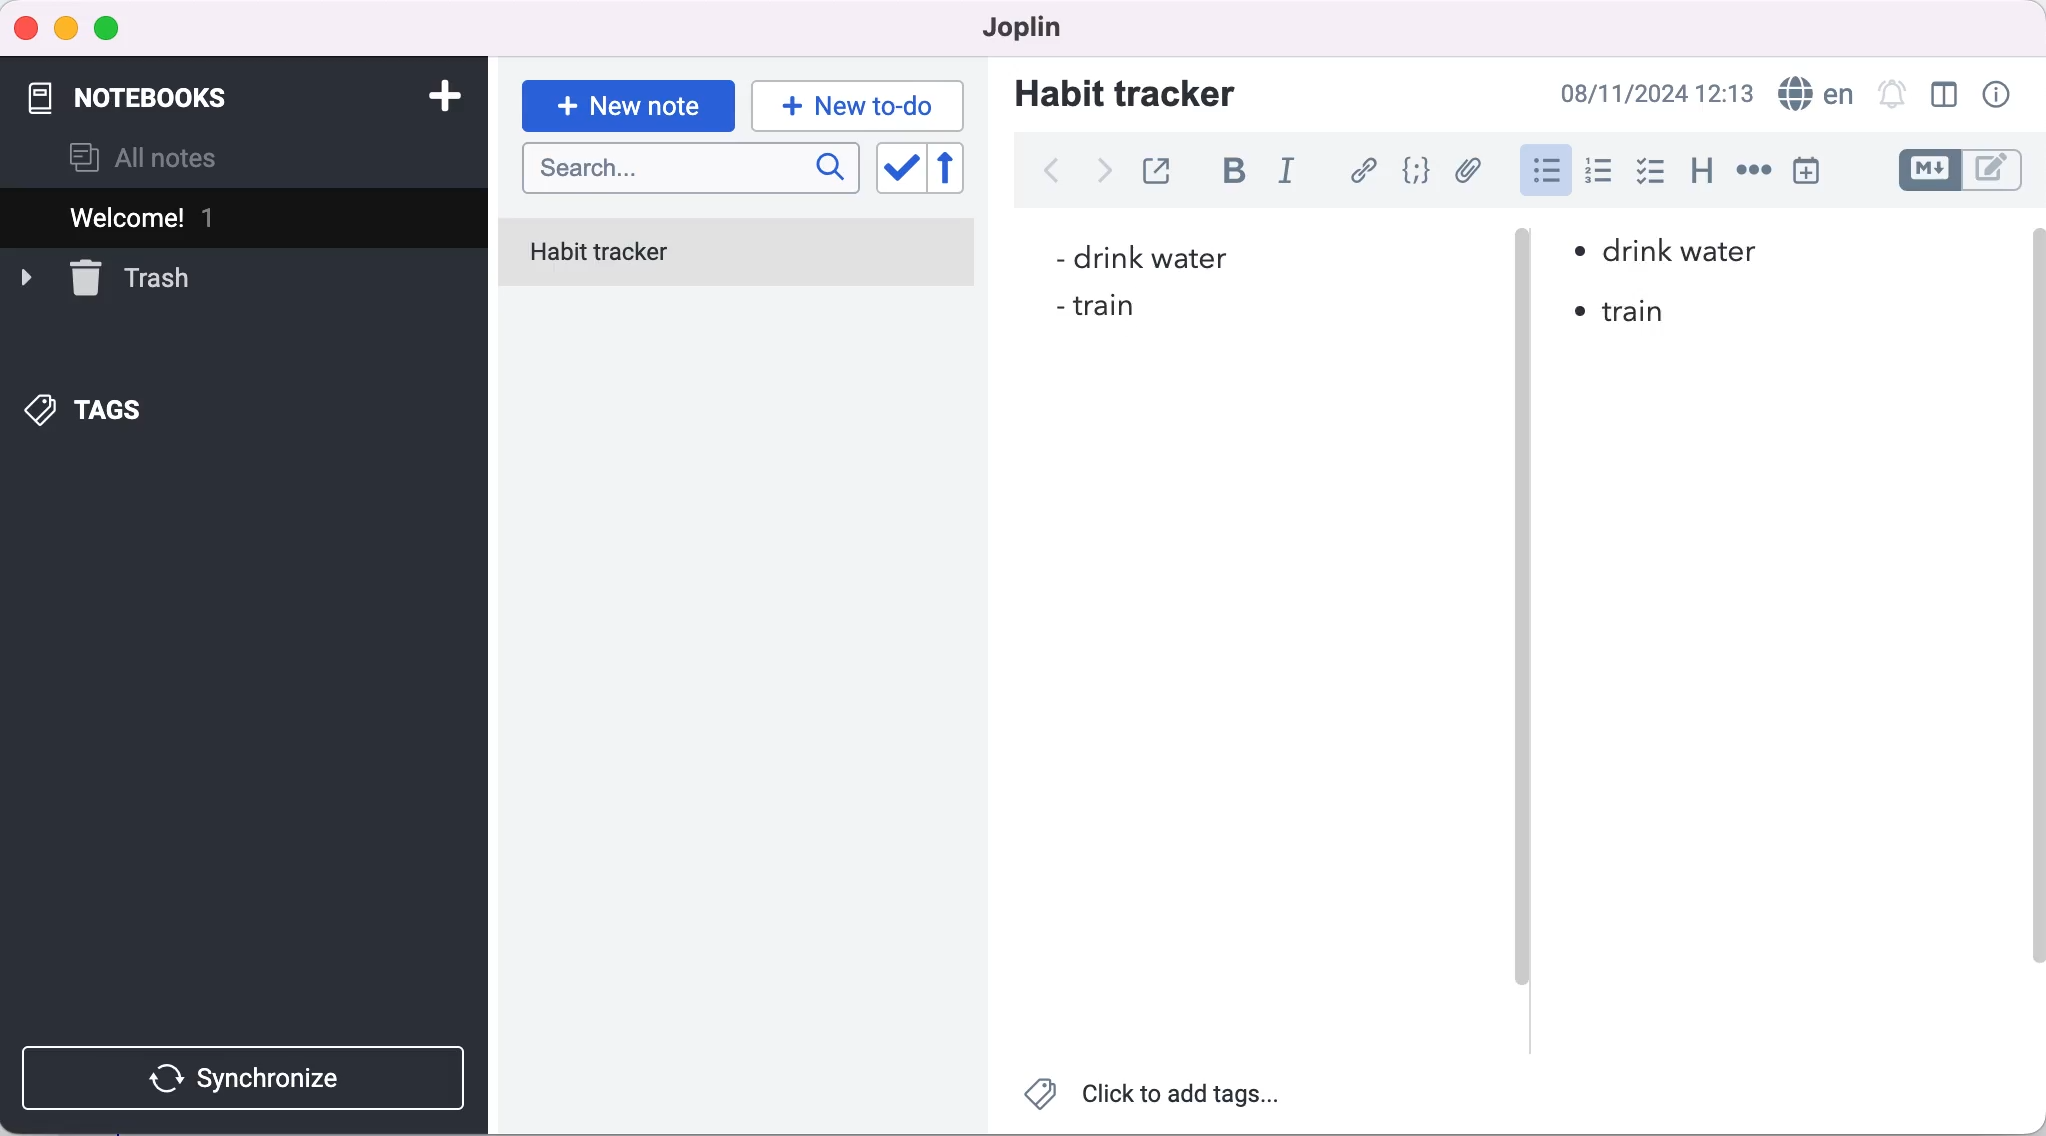 The image size is (2046, 1136). Describe the element at coordinates (111, 30) in the screenshot. I see `maximize` at that location.